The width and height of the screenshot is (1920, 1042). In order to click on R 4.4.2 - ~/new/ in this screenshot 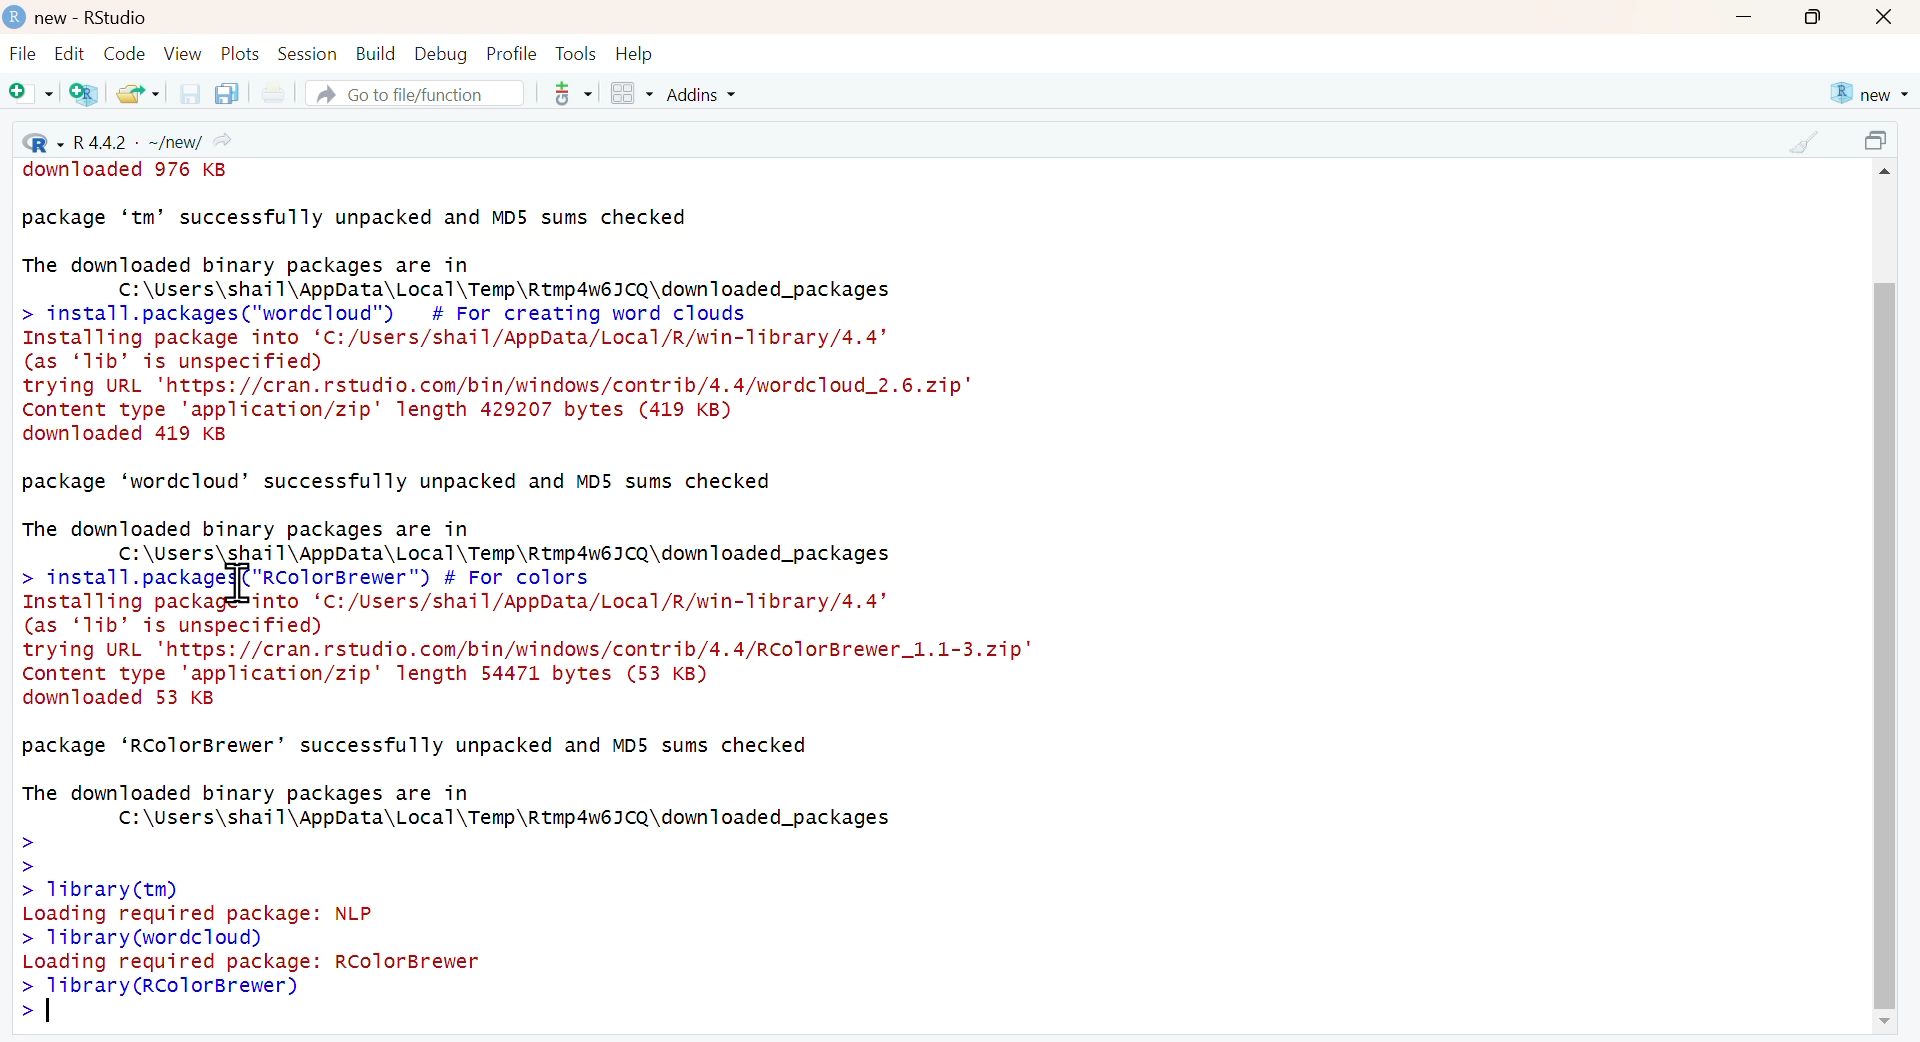, I will do `click(125, 138)`.